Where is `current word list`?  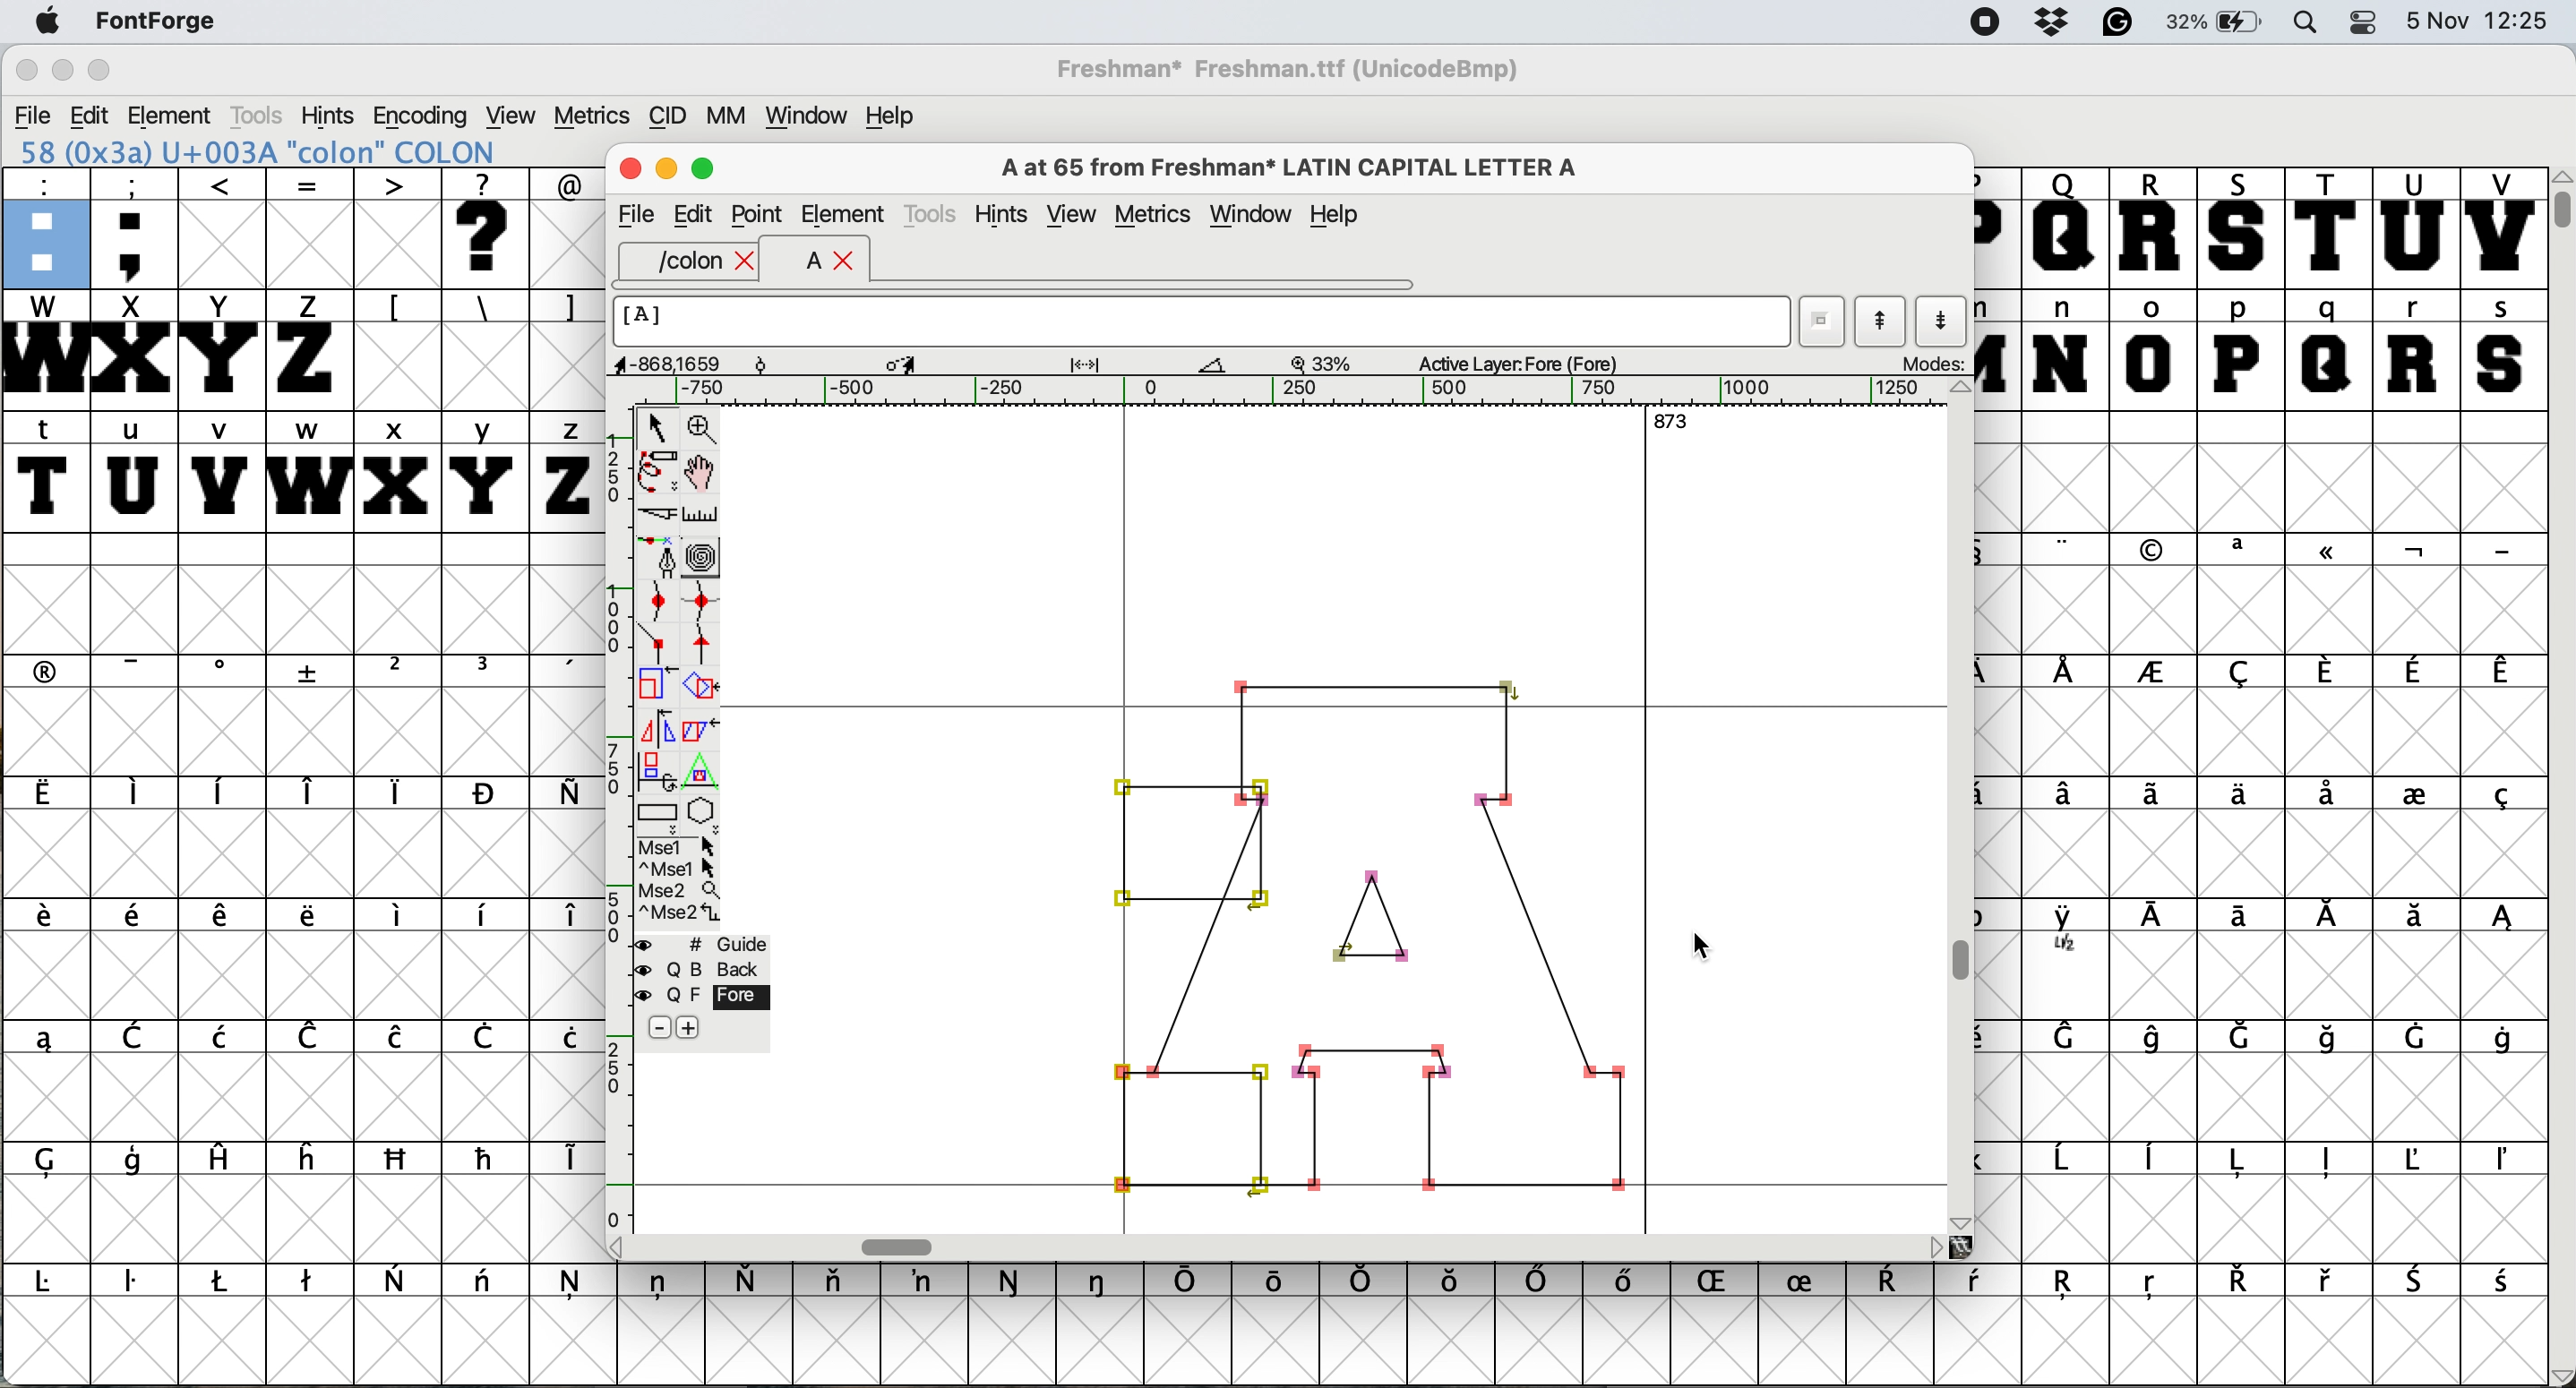
current word list is located at coordinates (1823, 314).